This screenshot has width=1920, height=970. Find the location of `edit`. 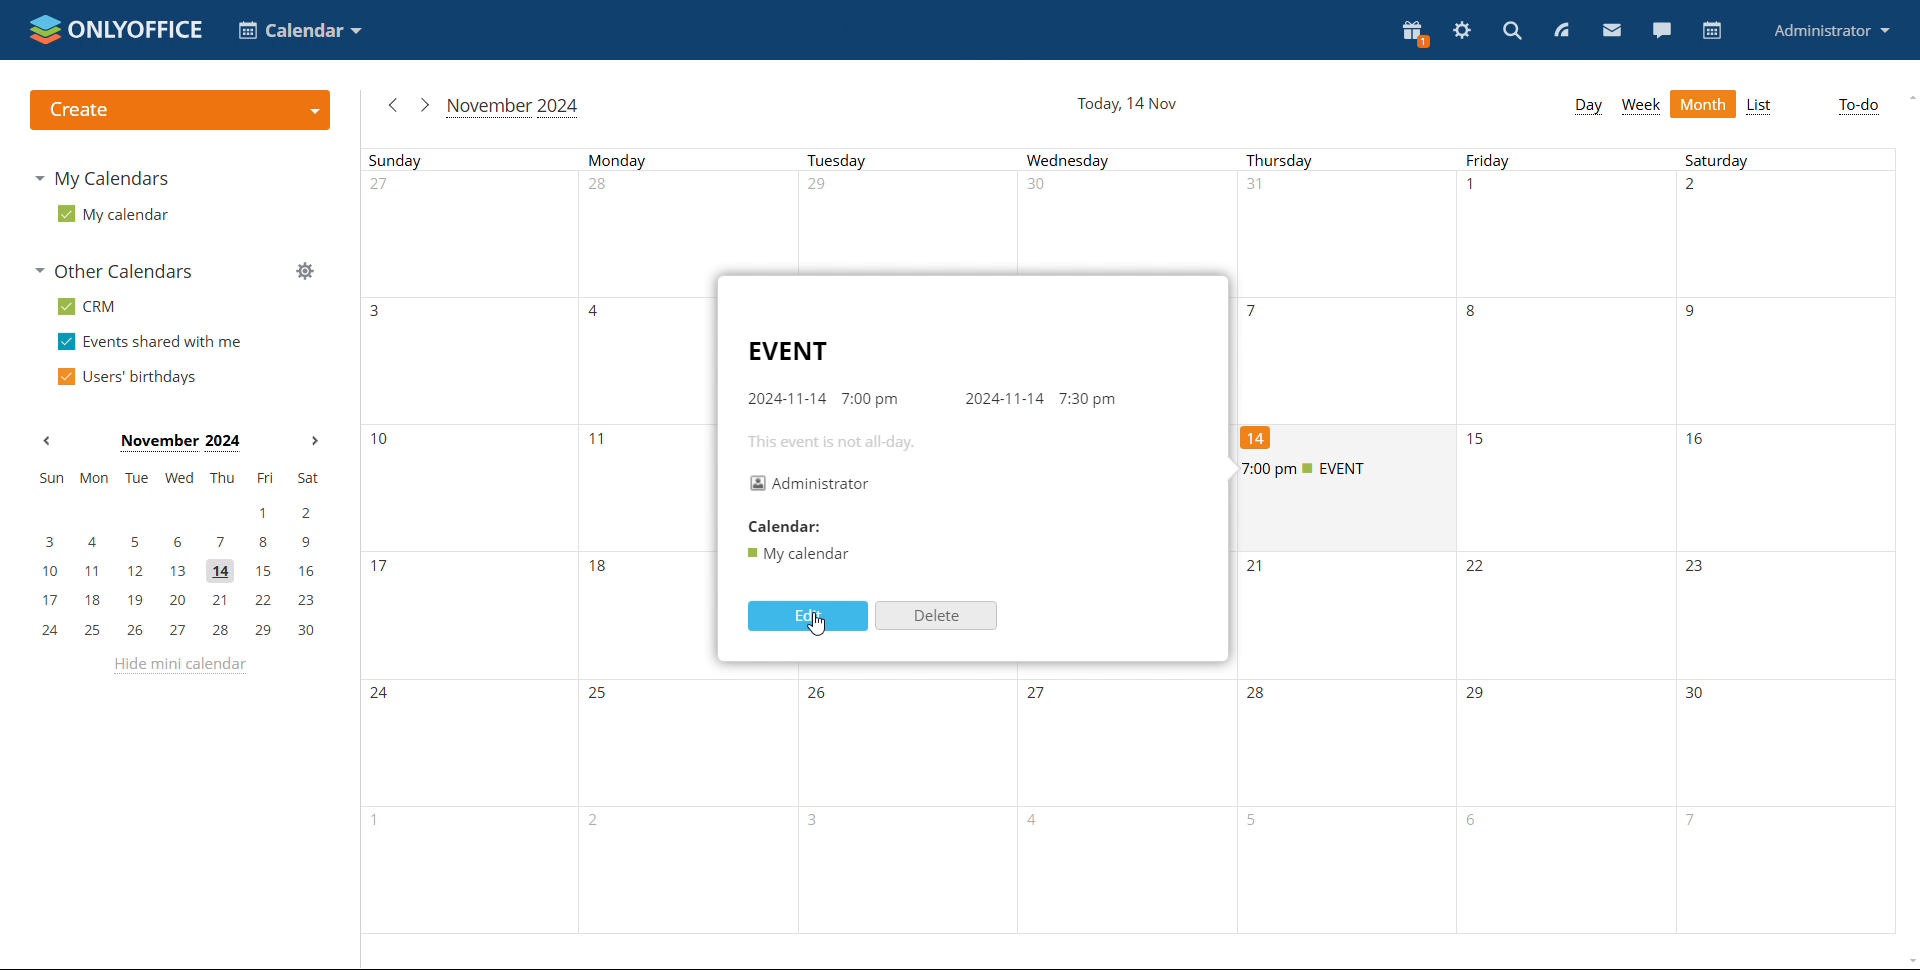

edit is located at coordinates (810, 616).